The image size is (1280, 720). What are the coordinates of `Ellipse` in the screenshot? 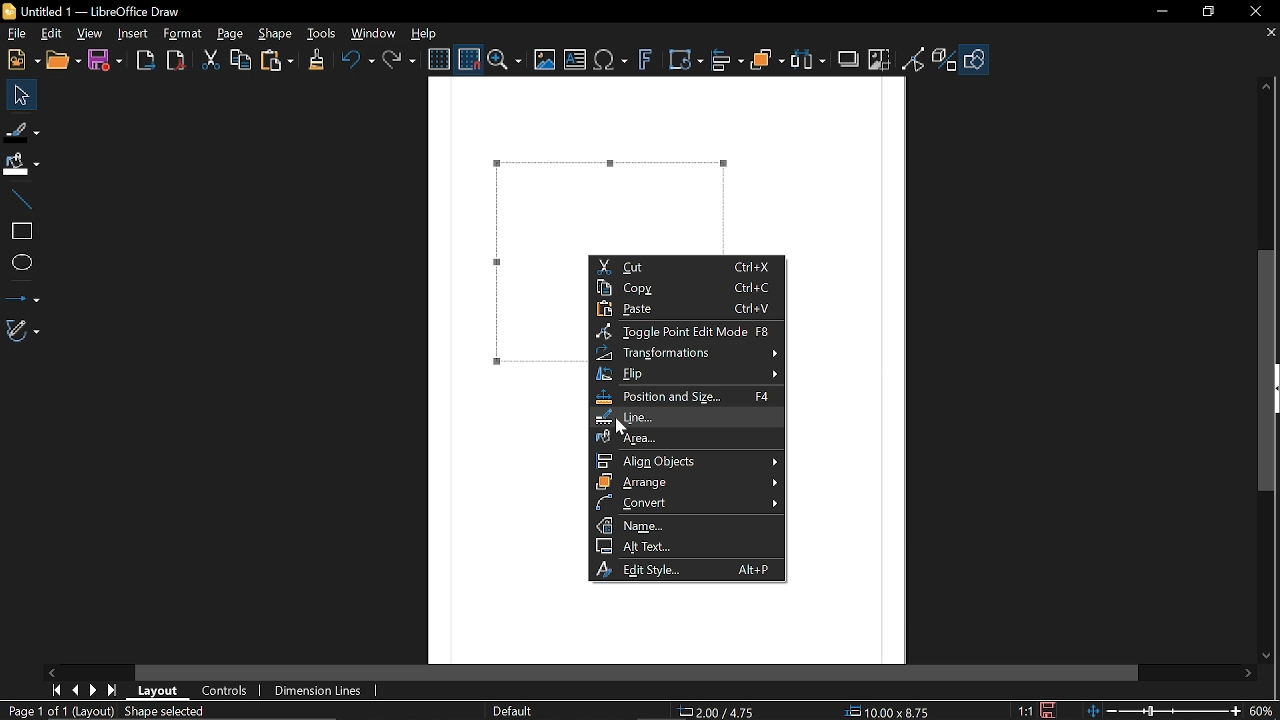 It's located at (20, 261).